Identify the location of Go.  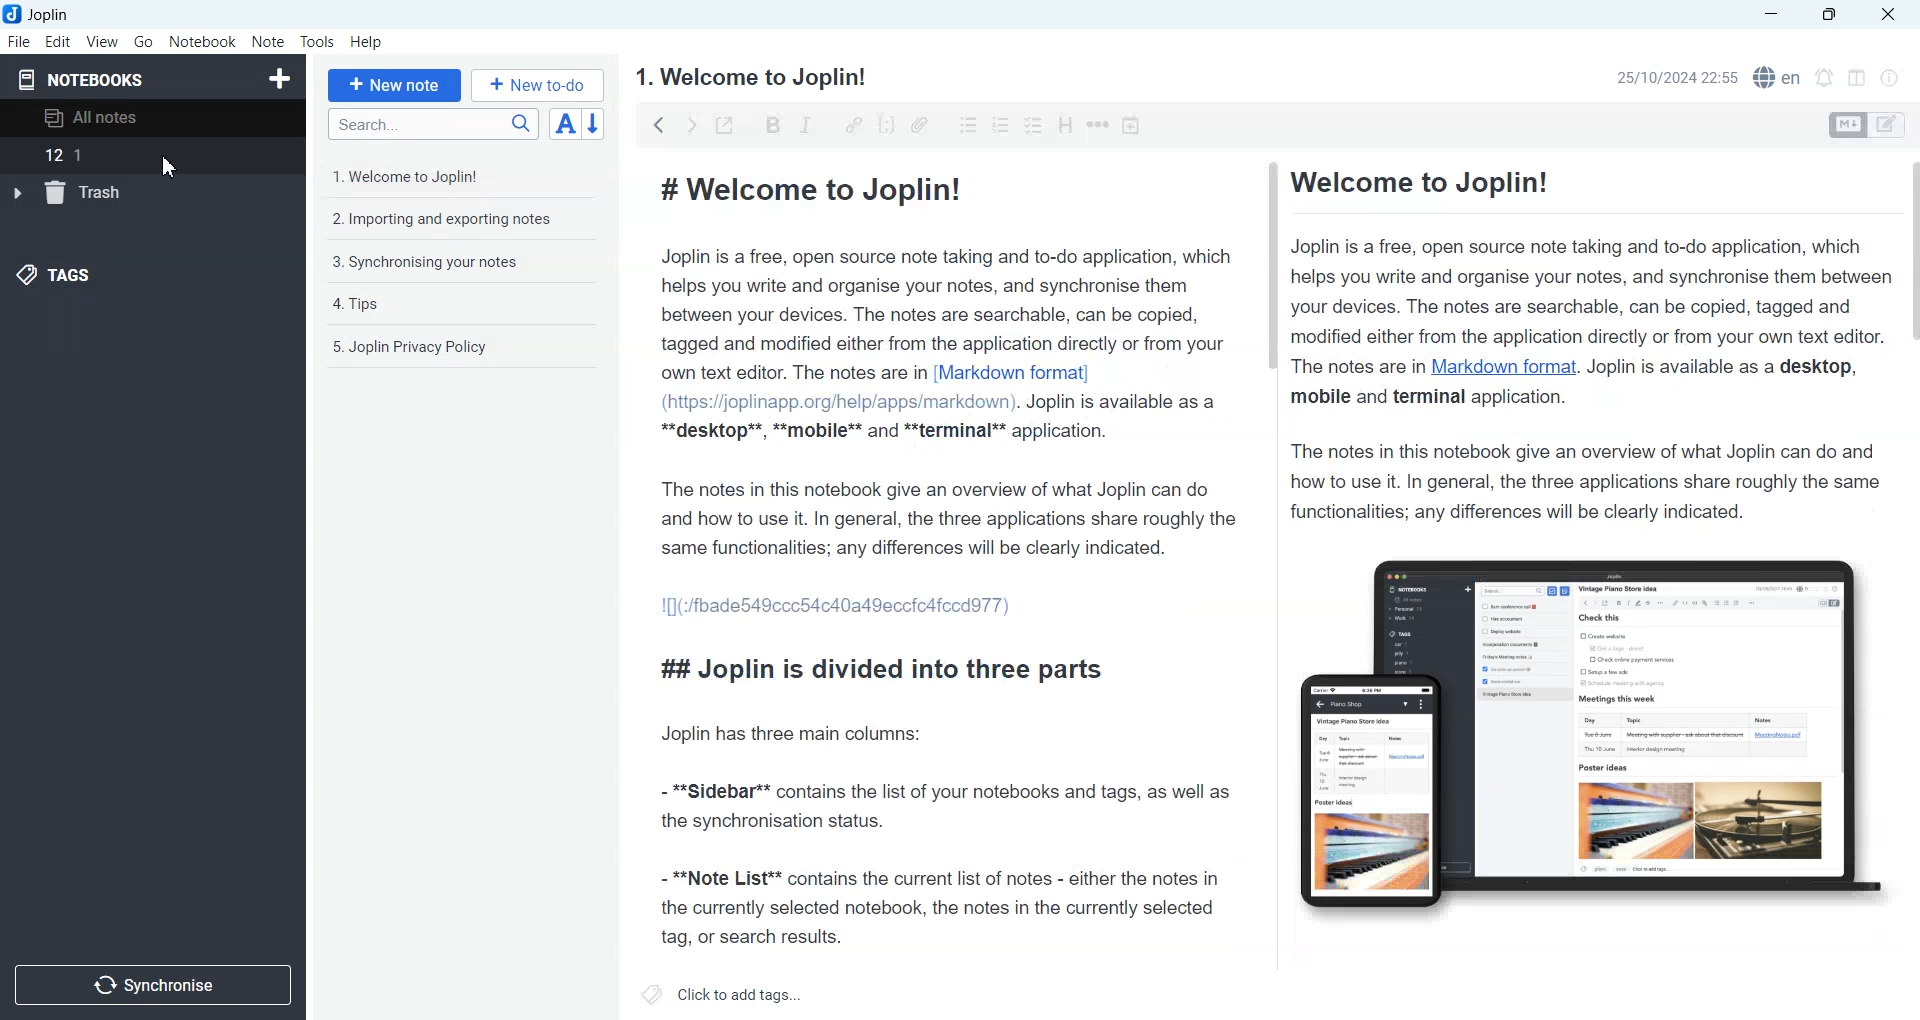
(145, 41).